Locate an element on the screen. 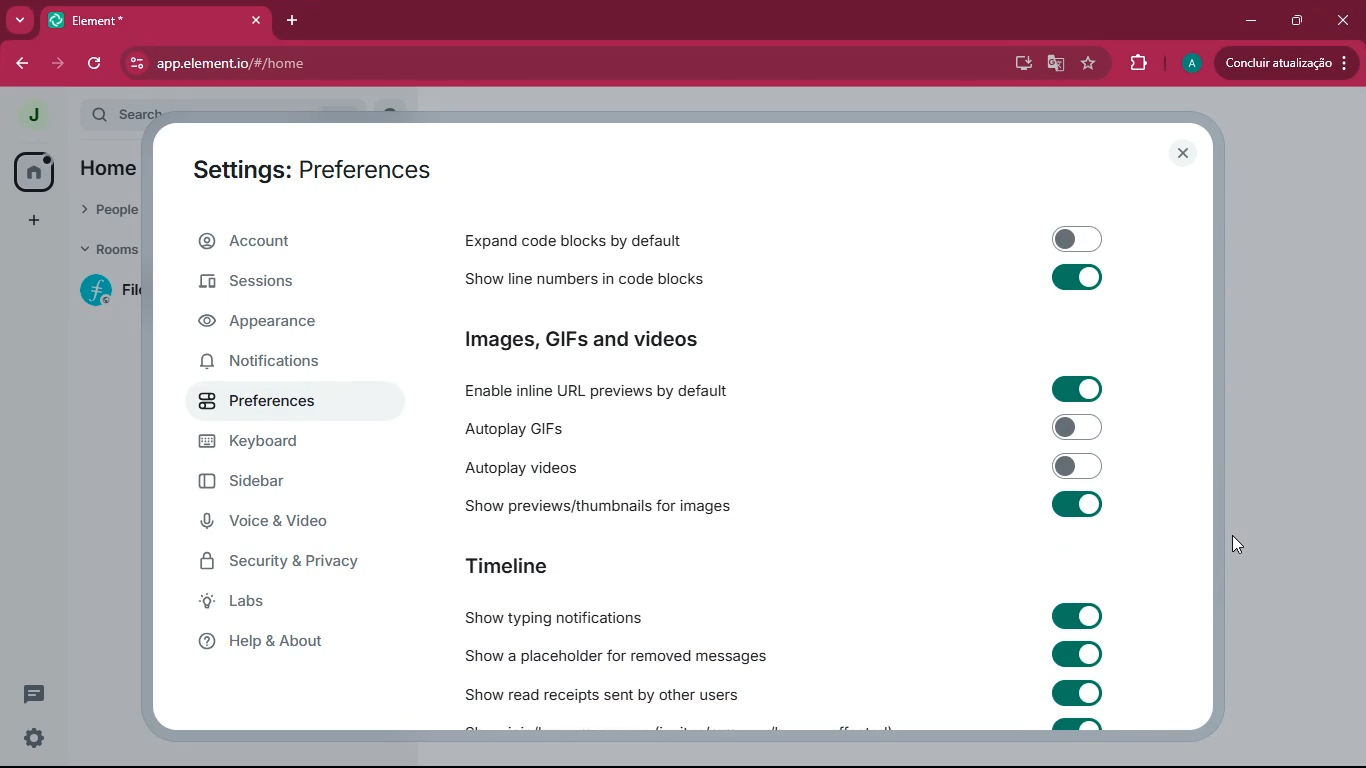 This screenshot has height=768, width=1366. show typing notifications is located at coordinates (554, 614).